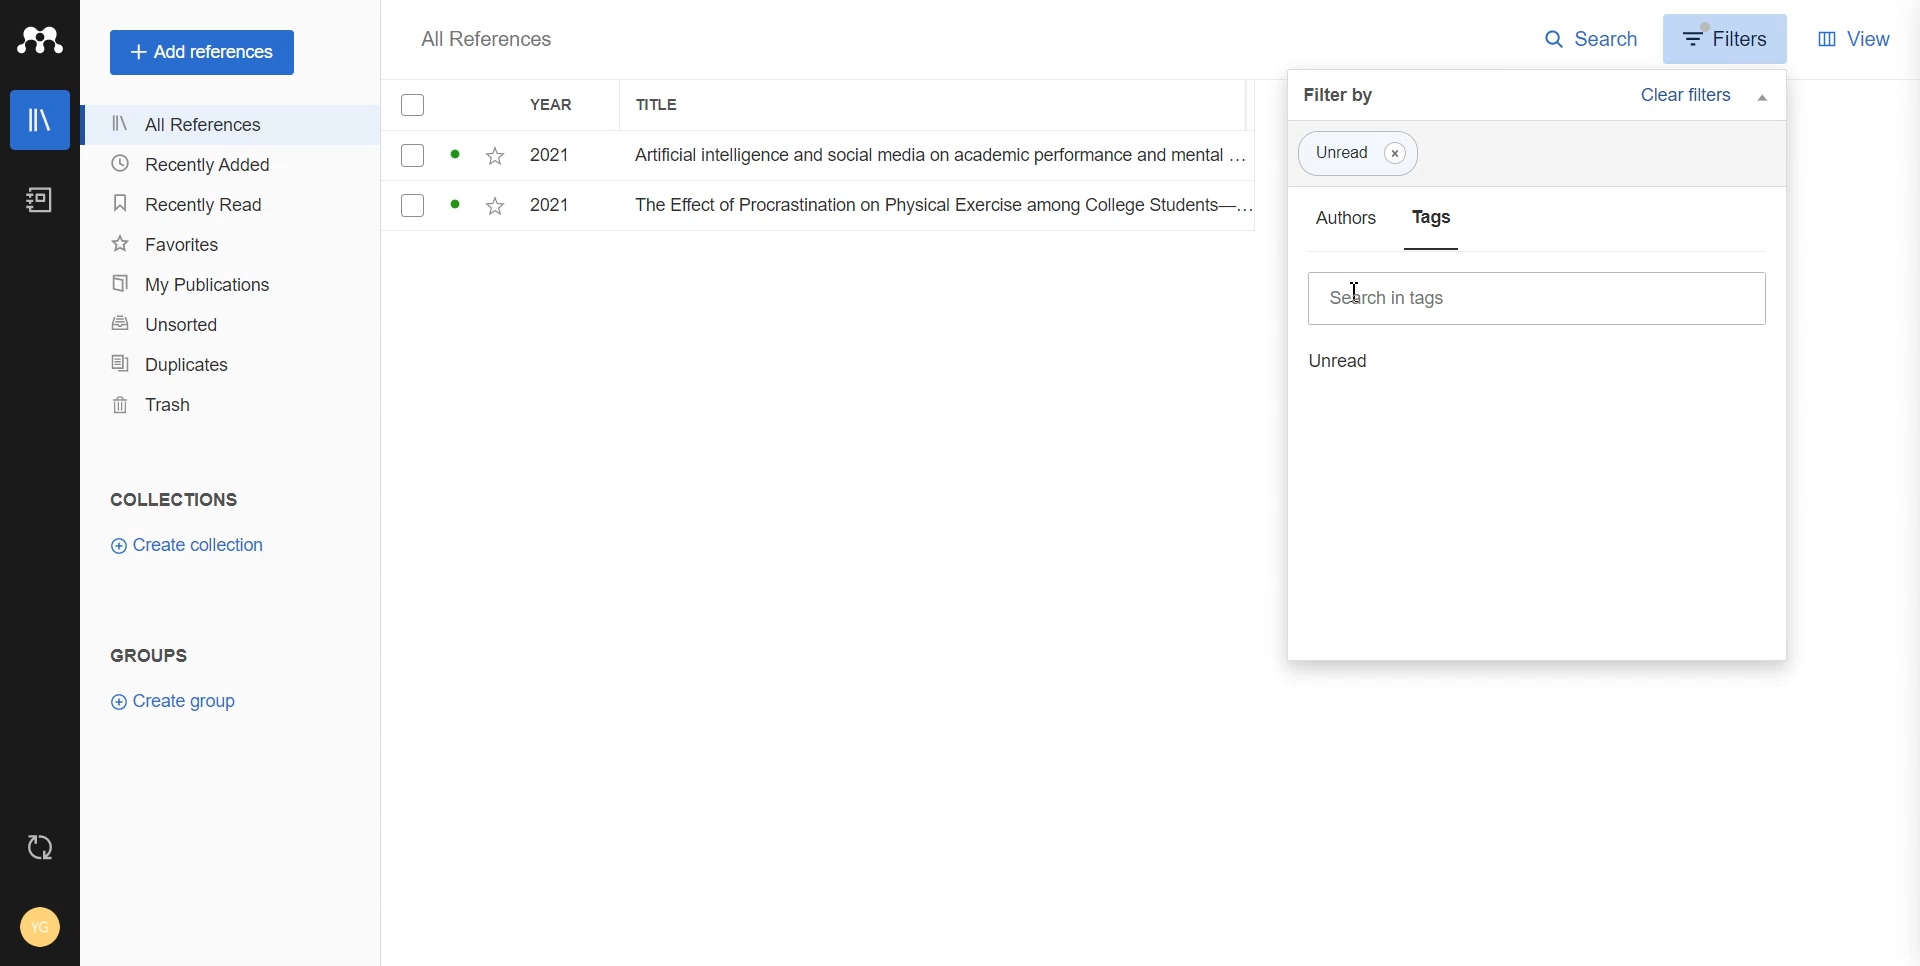 This screenshot has width=1920, height=966. I want to click on Library, so click(39, 120).